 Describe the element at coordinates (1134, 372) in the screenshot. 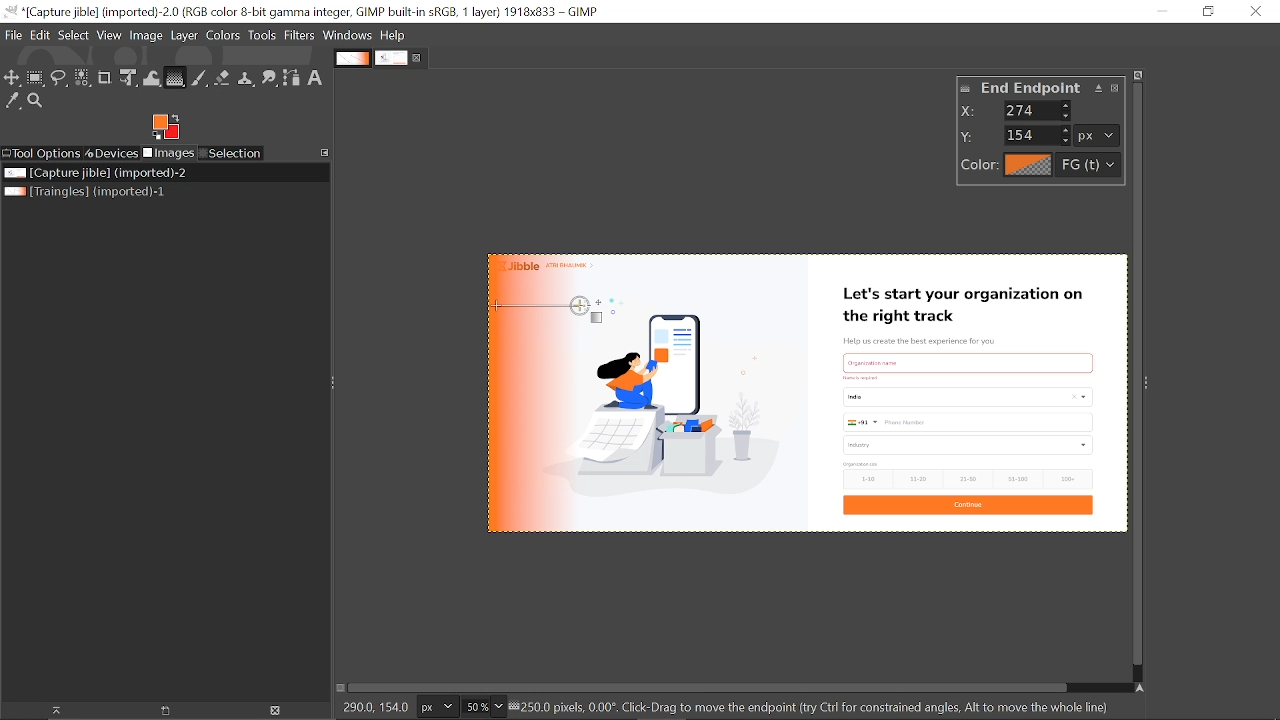

I see `Vertical scrollbar` at that location.